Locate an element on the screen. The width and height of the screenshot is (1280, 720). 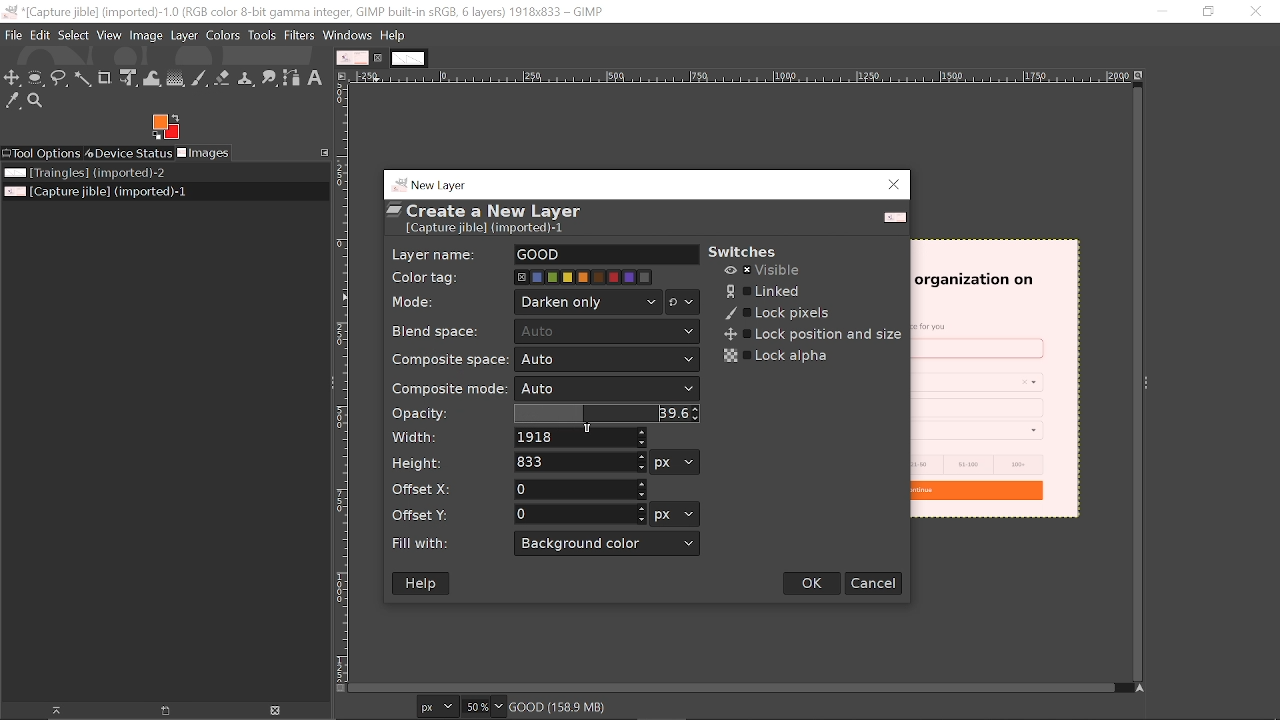
Text tool is located at coordinates (316, 77).